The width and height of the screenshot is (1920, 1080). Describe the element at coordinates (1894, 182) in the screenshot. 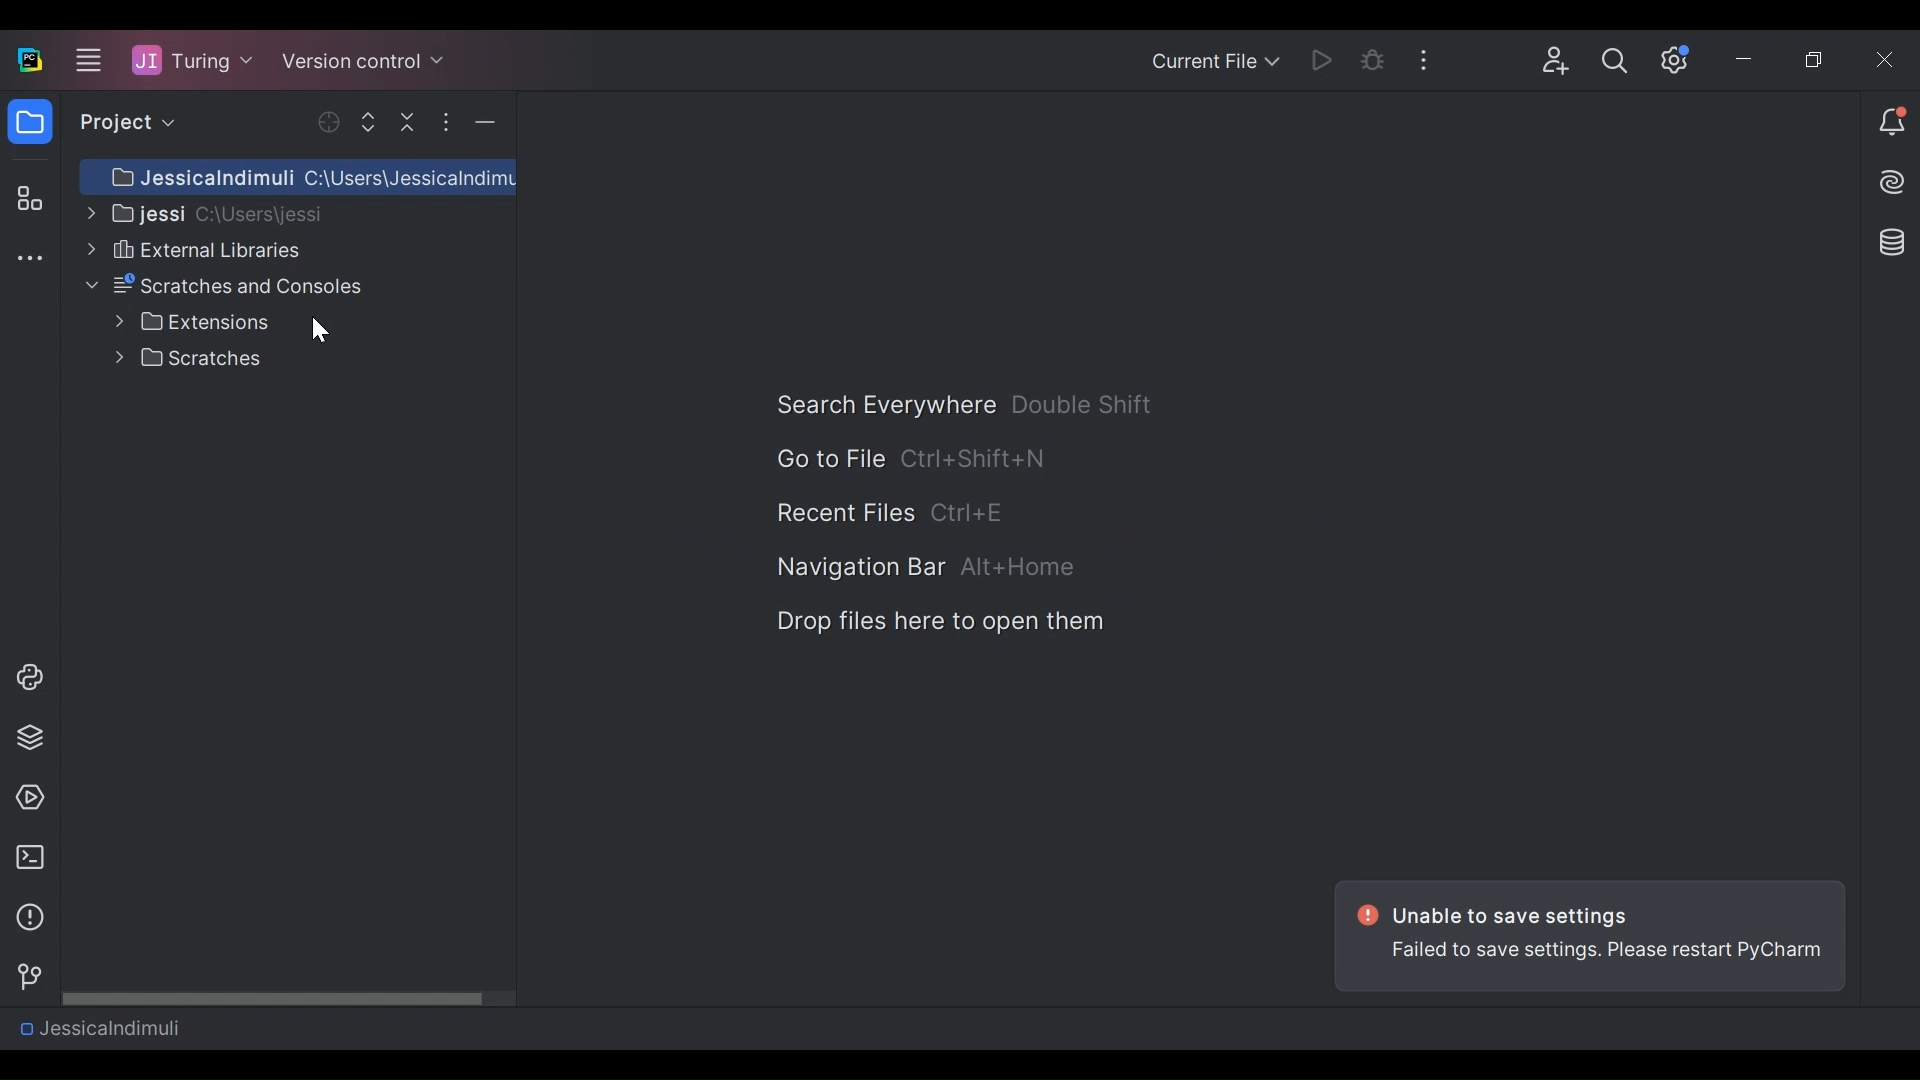

I see `AI Assistant` at that location.